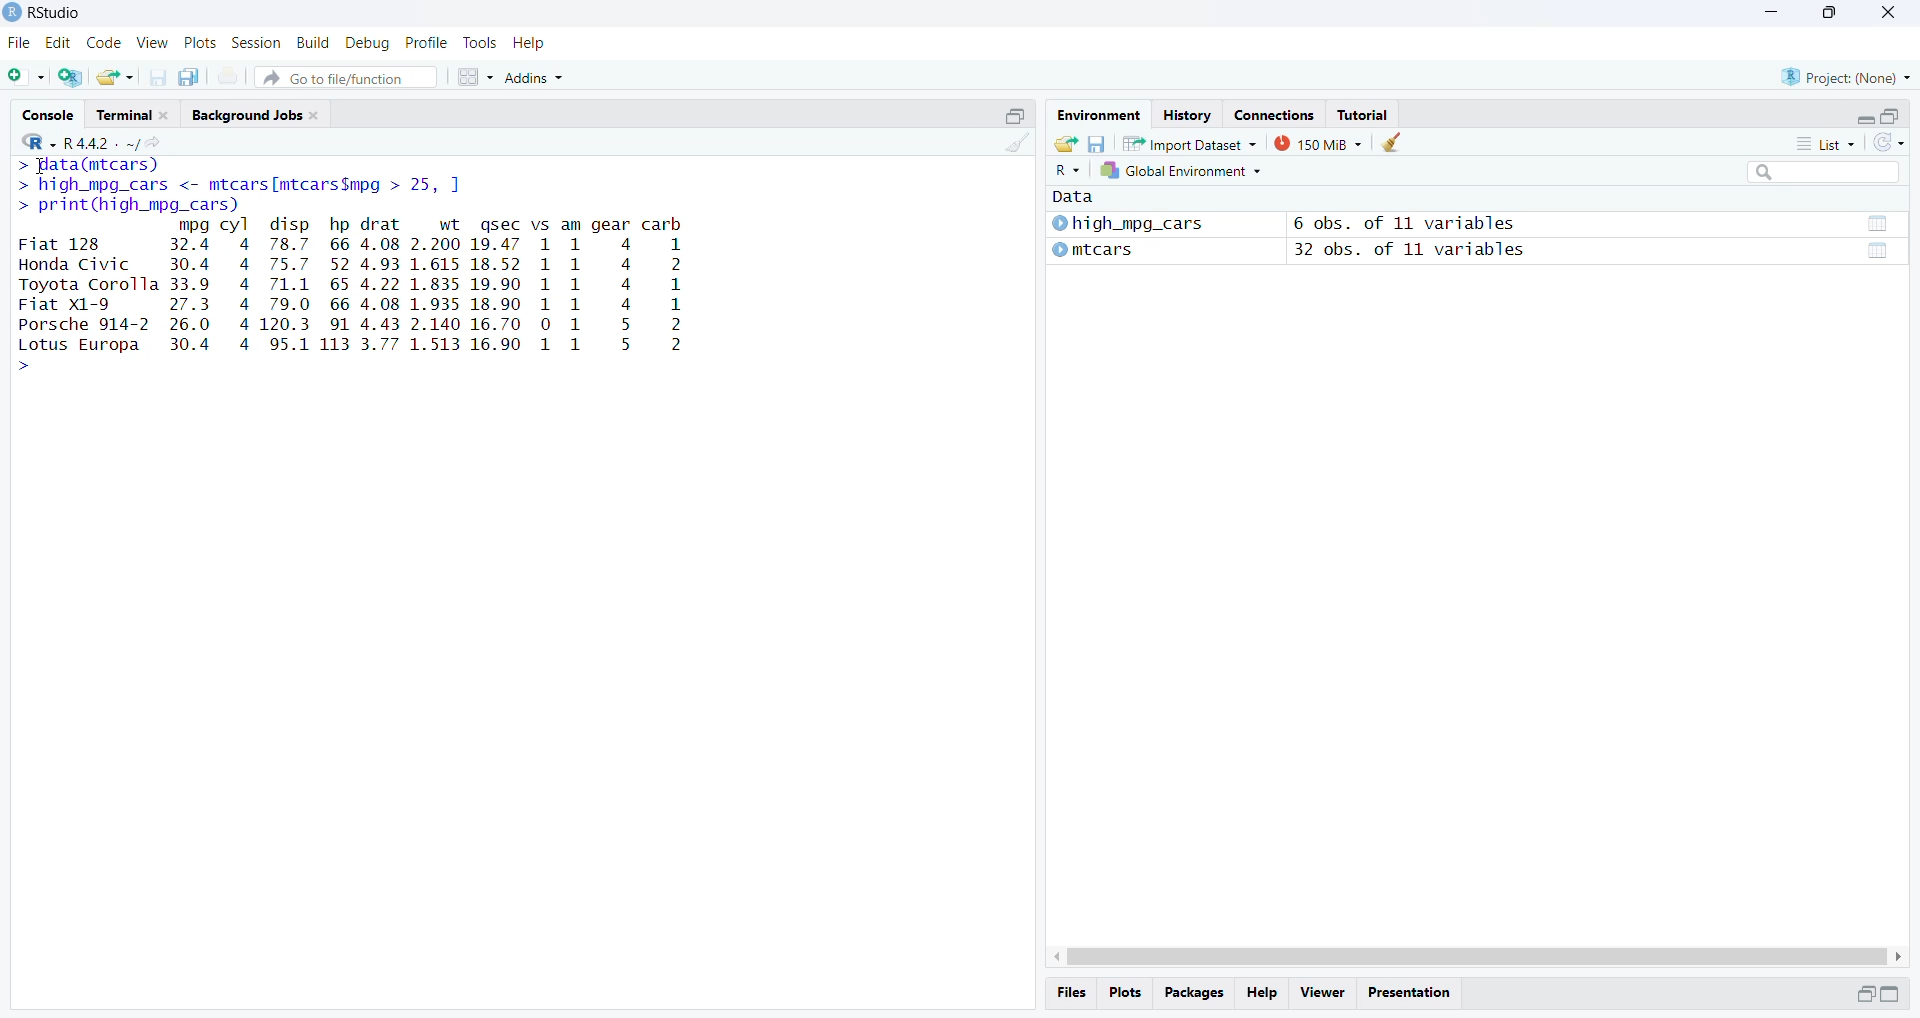 The image size is (1920, 1018). What do you see at coordinates (1889, 143) in the screenshot?
I see `refresh` at bounding box center [1889, 143].